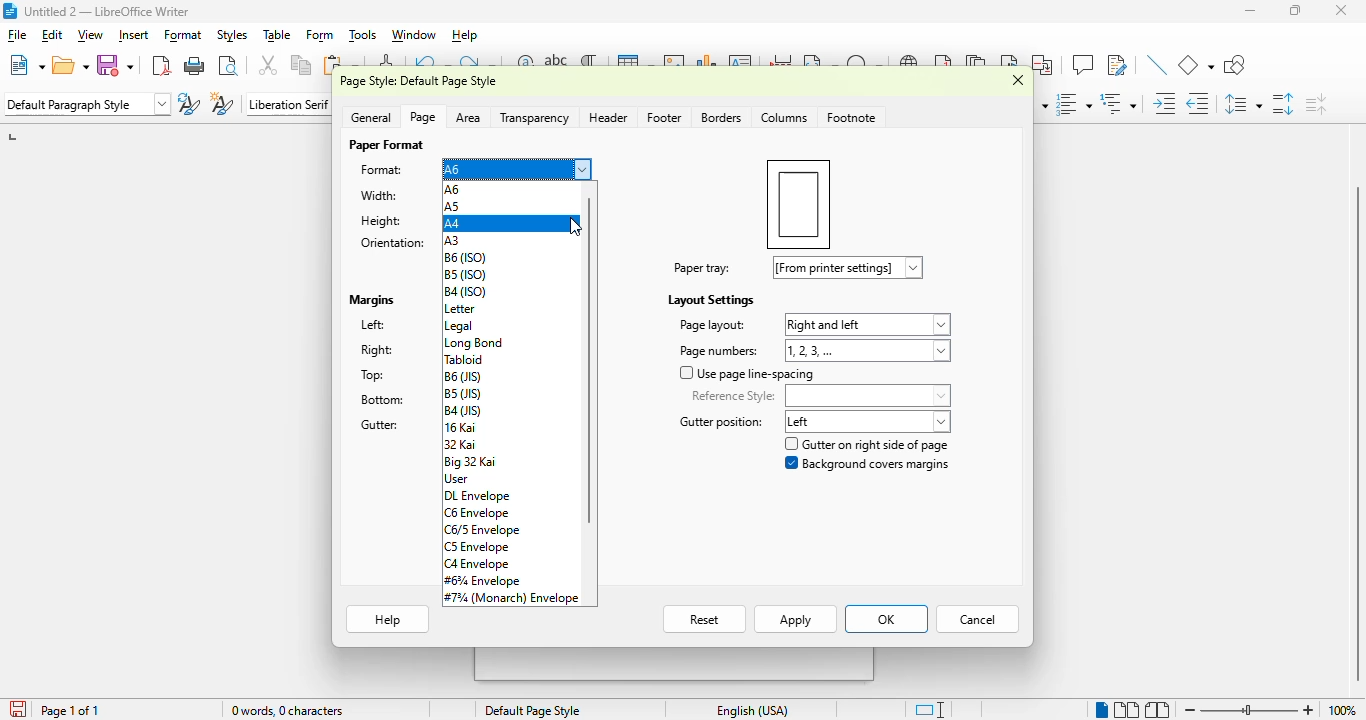  I want to click on format: A6, so click(472, 170).